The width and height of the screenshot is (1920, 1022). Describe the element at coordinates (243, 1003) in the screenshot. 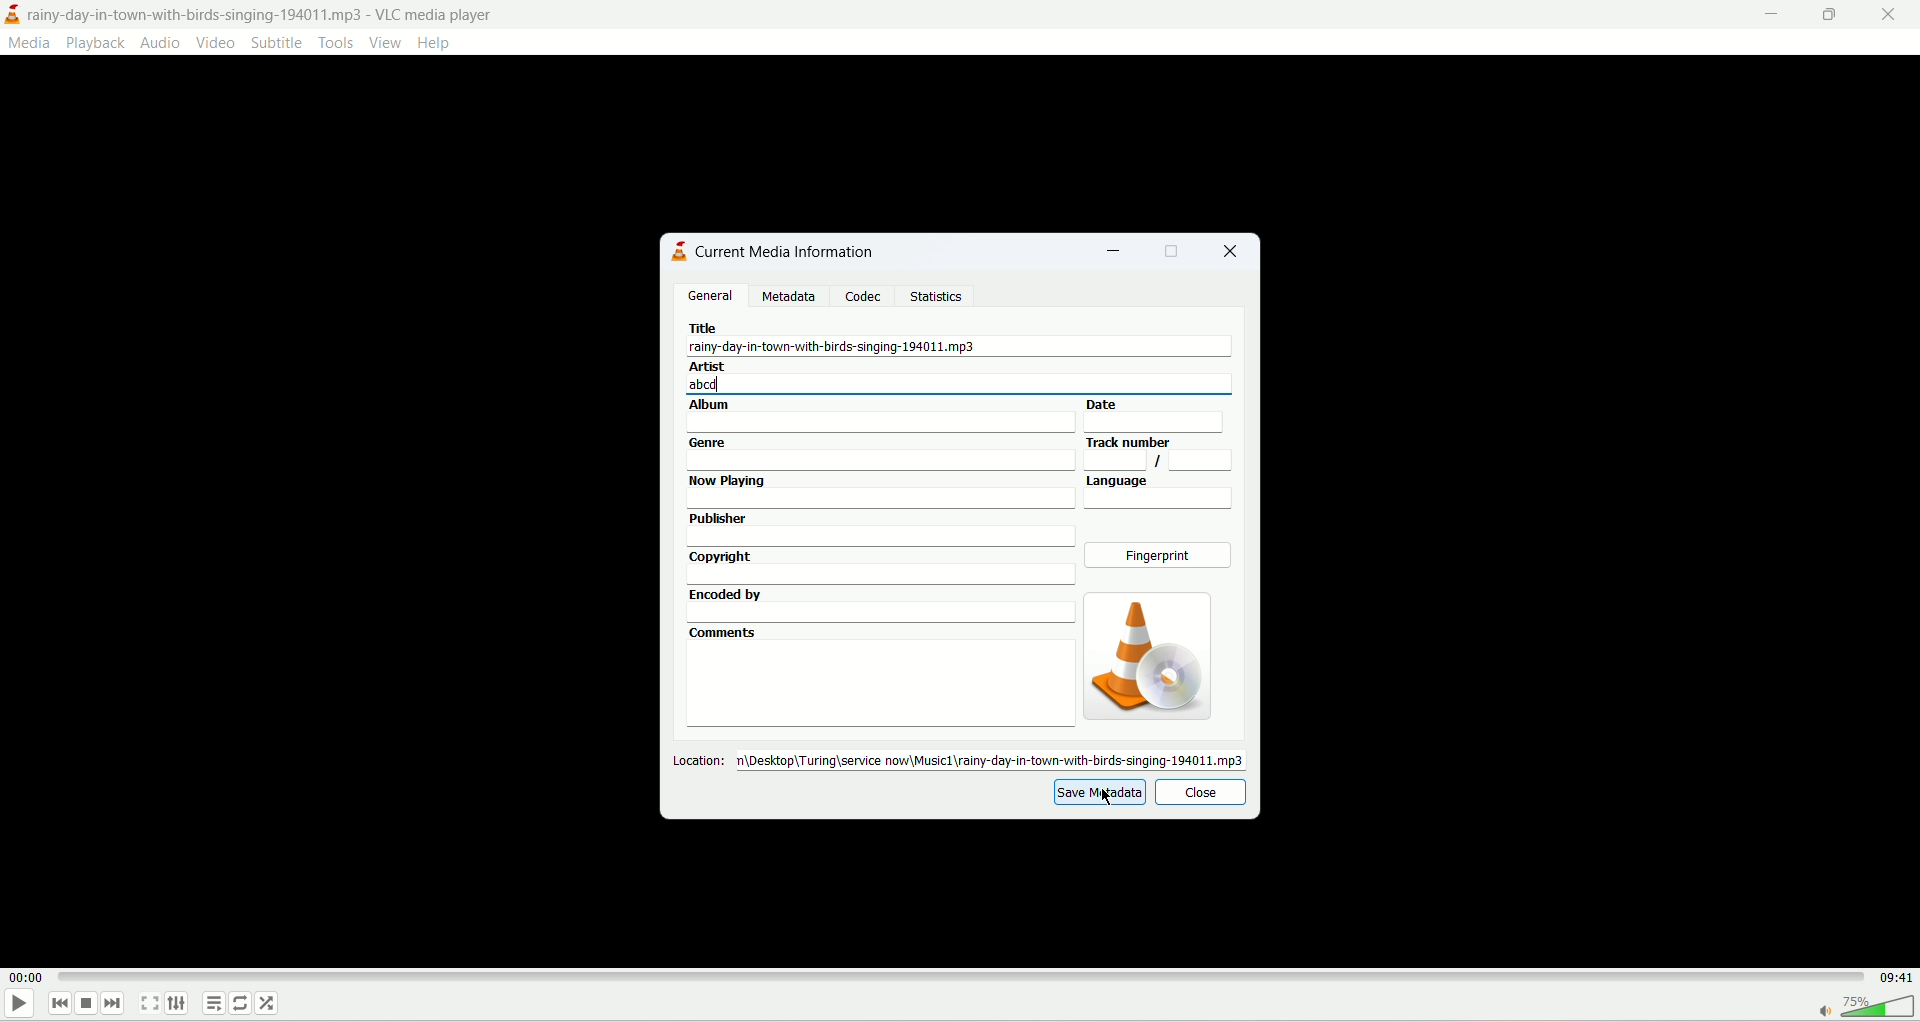

I see `loop` at that location.